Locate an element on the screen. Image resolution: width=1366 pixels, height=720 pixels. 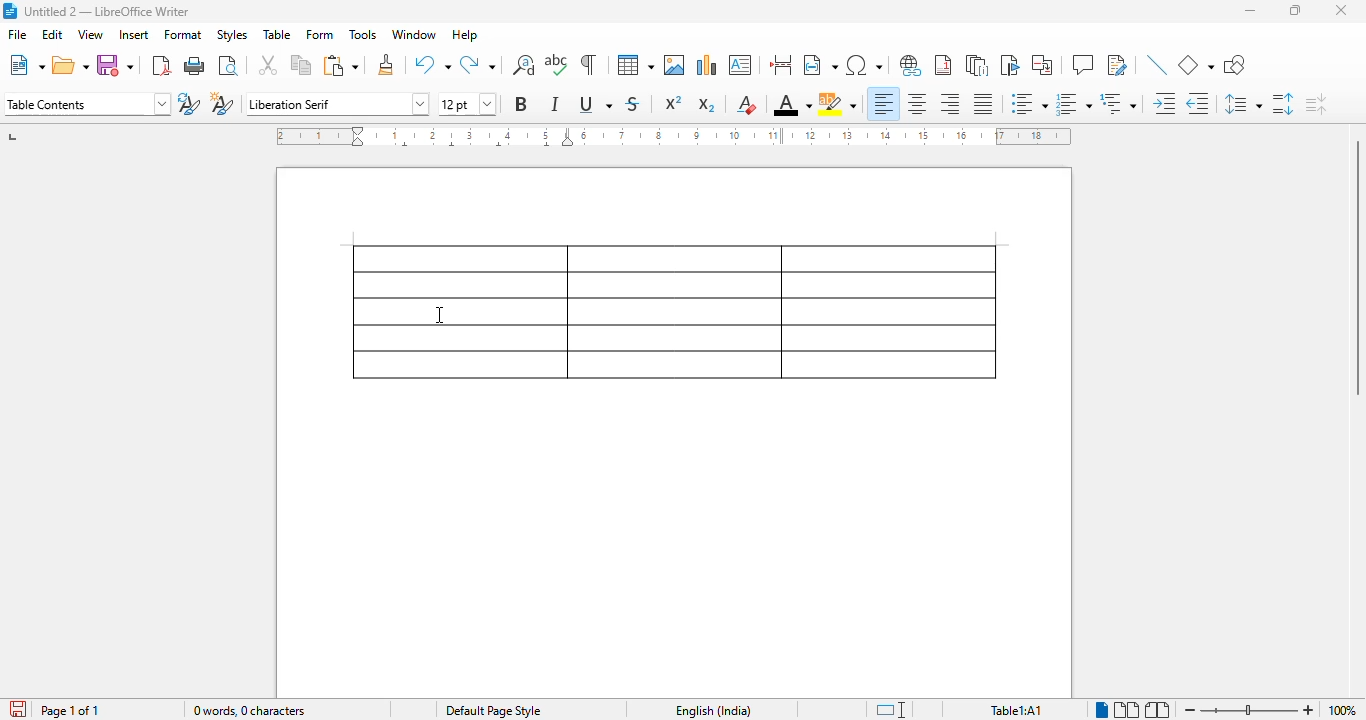
underline is located at coordinates (595, 104).